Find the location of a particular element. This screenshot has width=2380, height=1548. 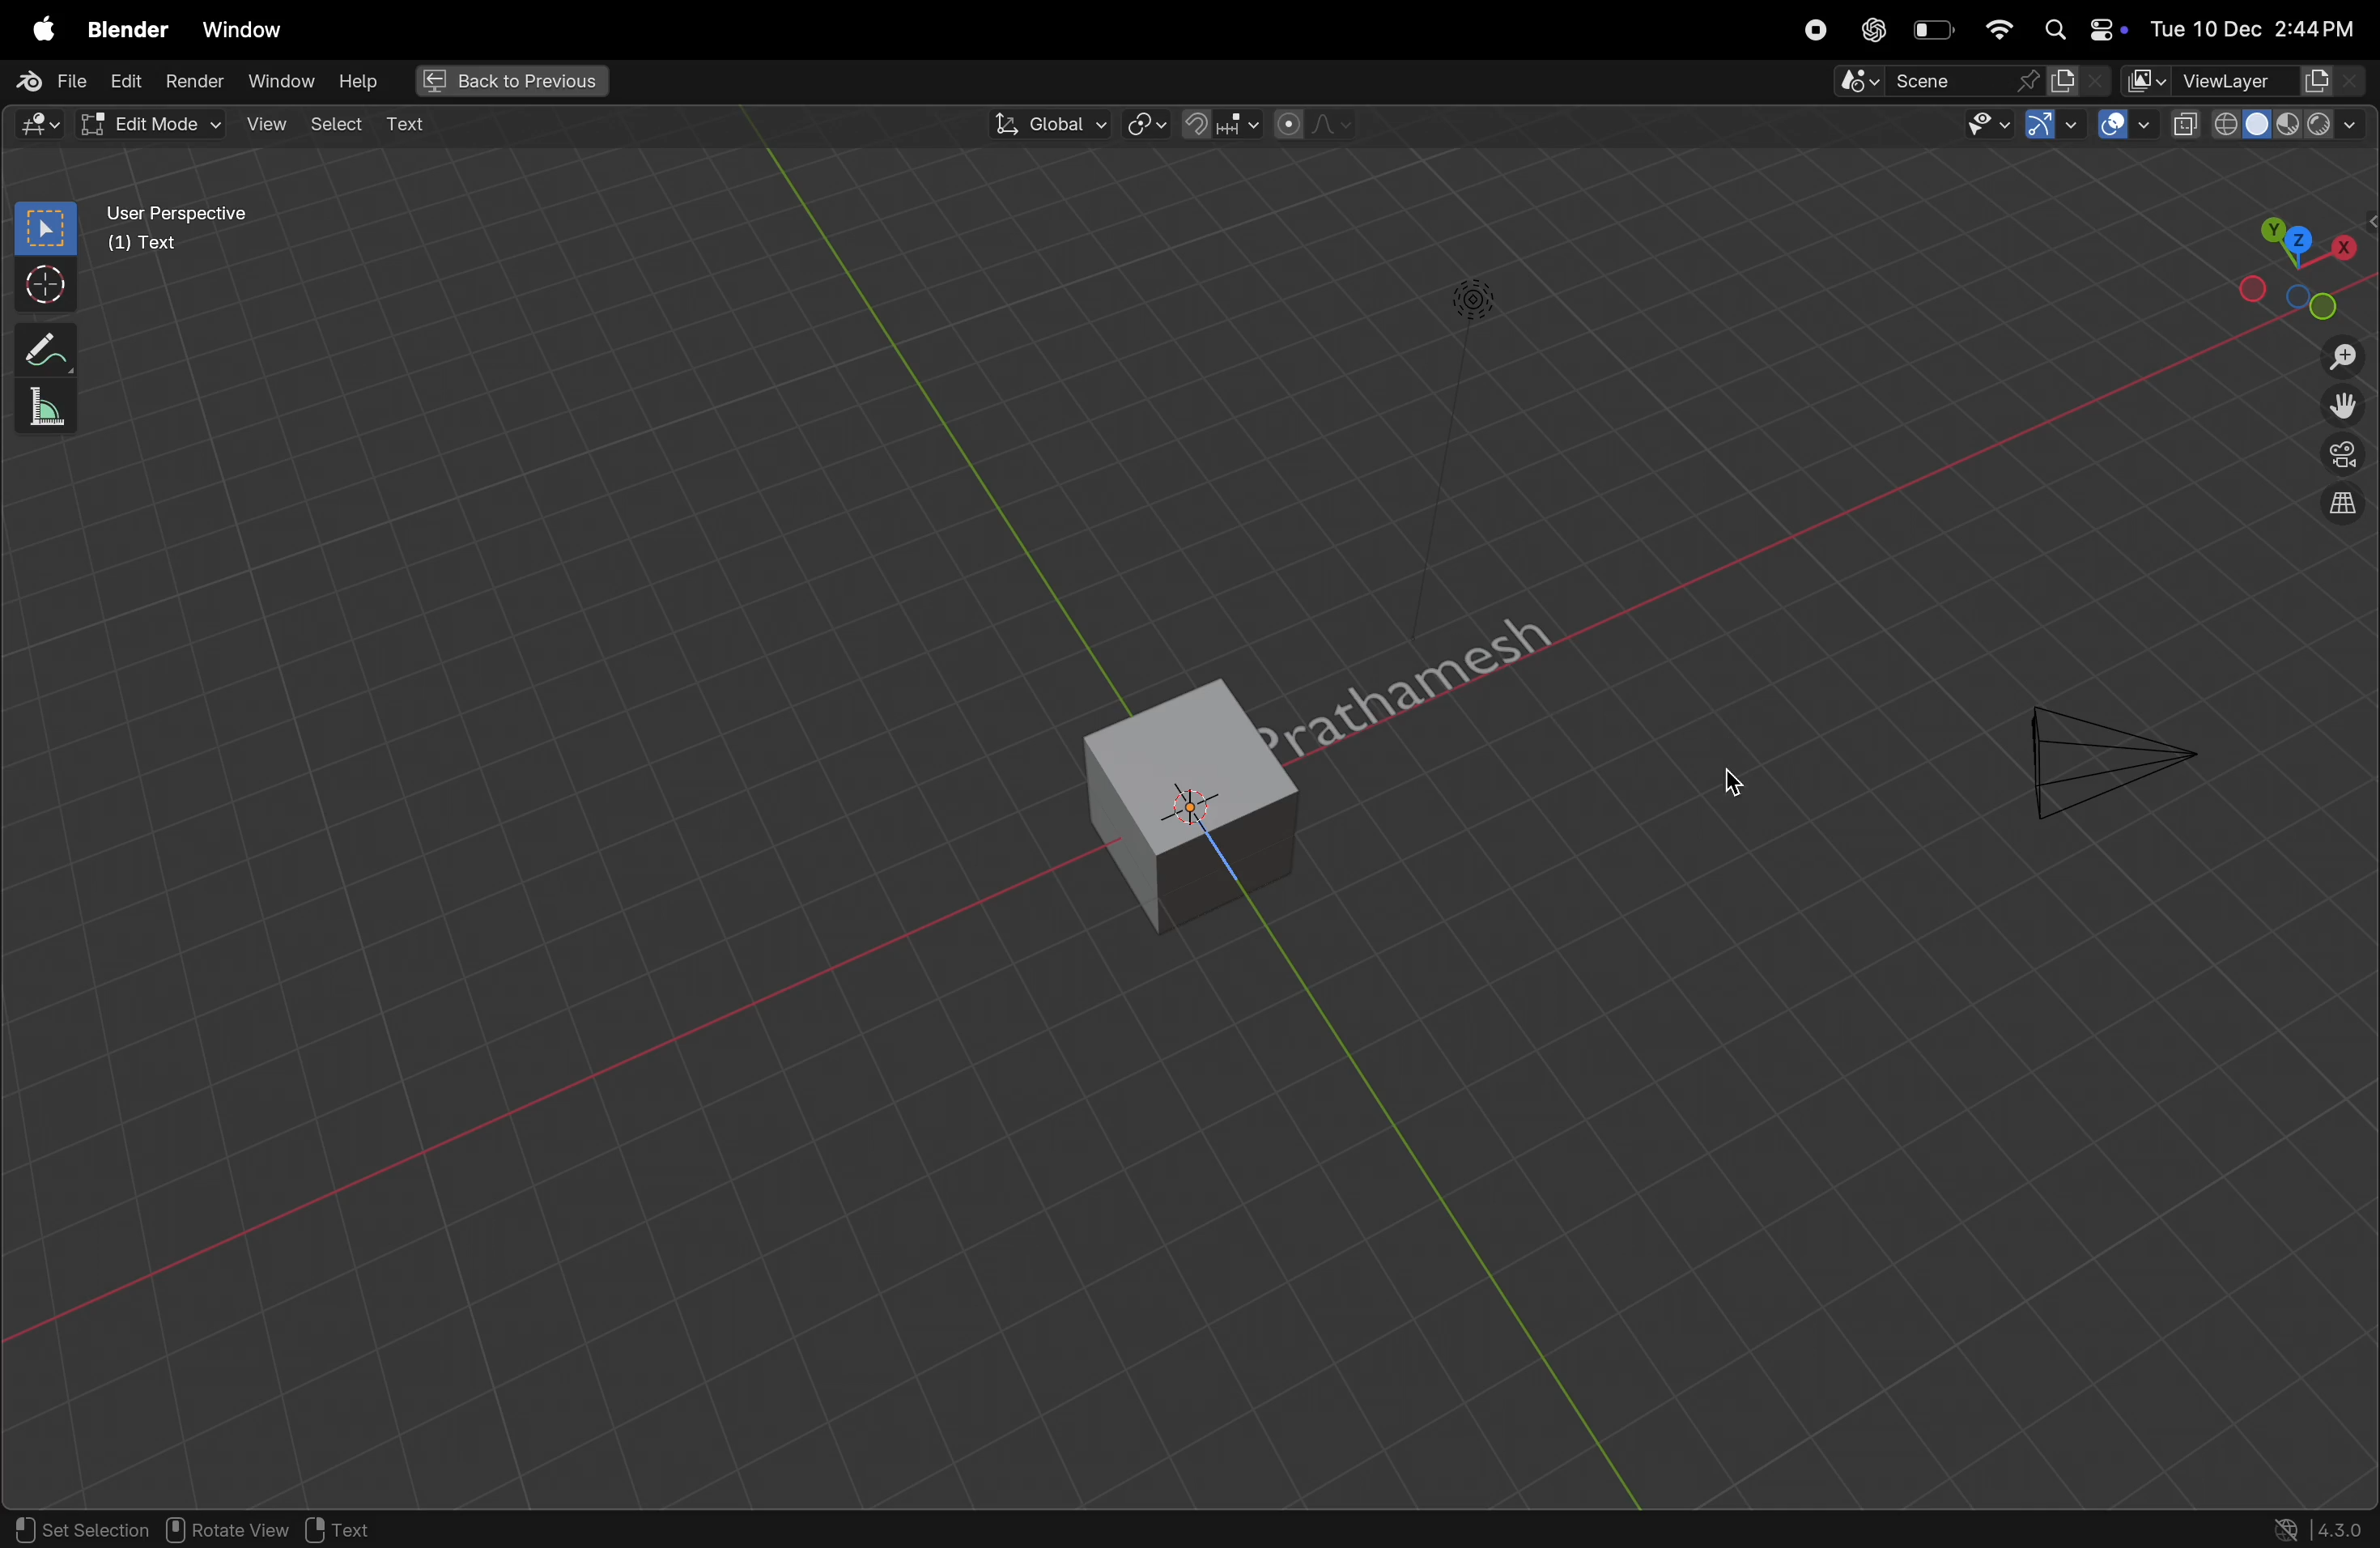

View shading is located at coordinates (2266, 129).